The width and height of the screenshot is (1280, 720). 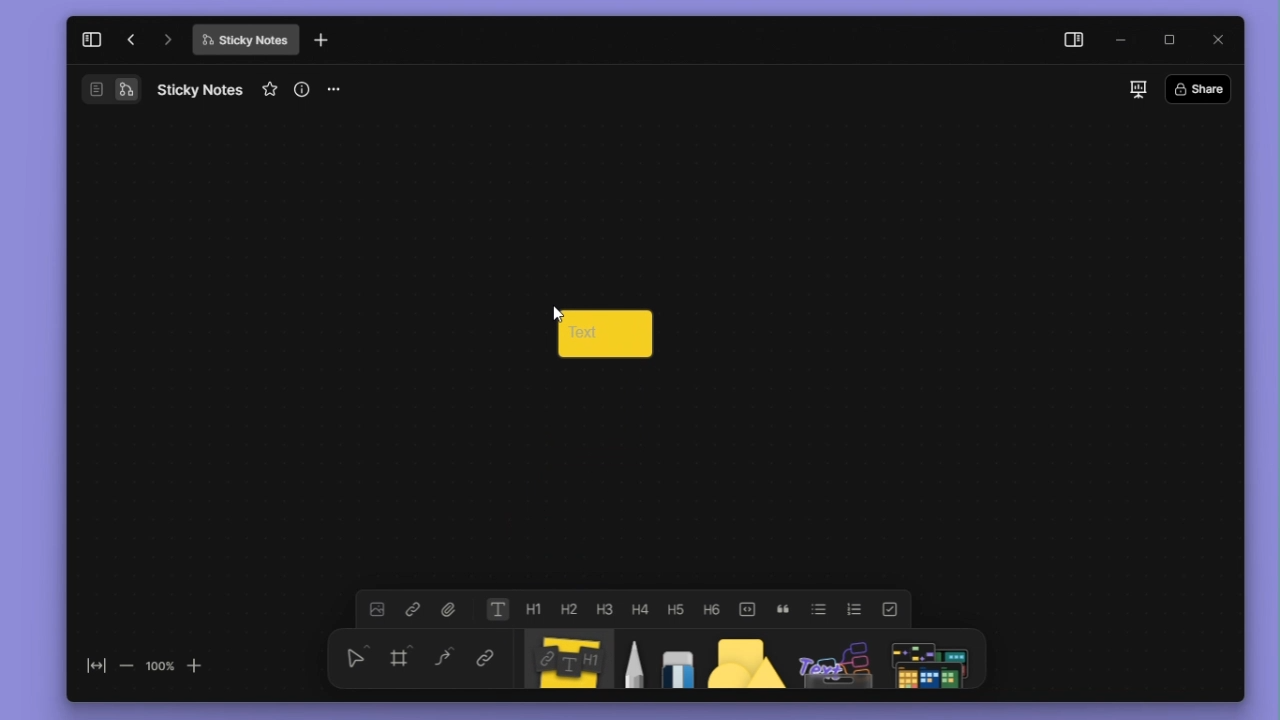 What do you see at coordinates (401, 659) in the screenshot?
I see `framing` at bounding box center [401, 659].